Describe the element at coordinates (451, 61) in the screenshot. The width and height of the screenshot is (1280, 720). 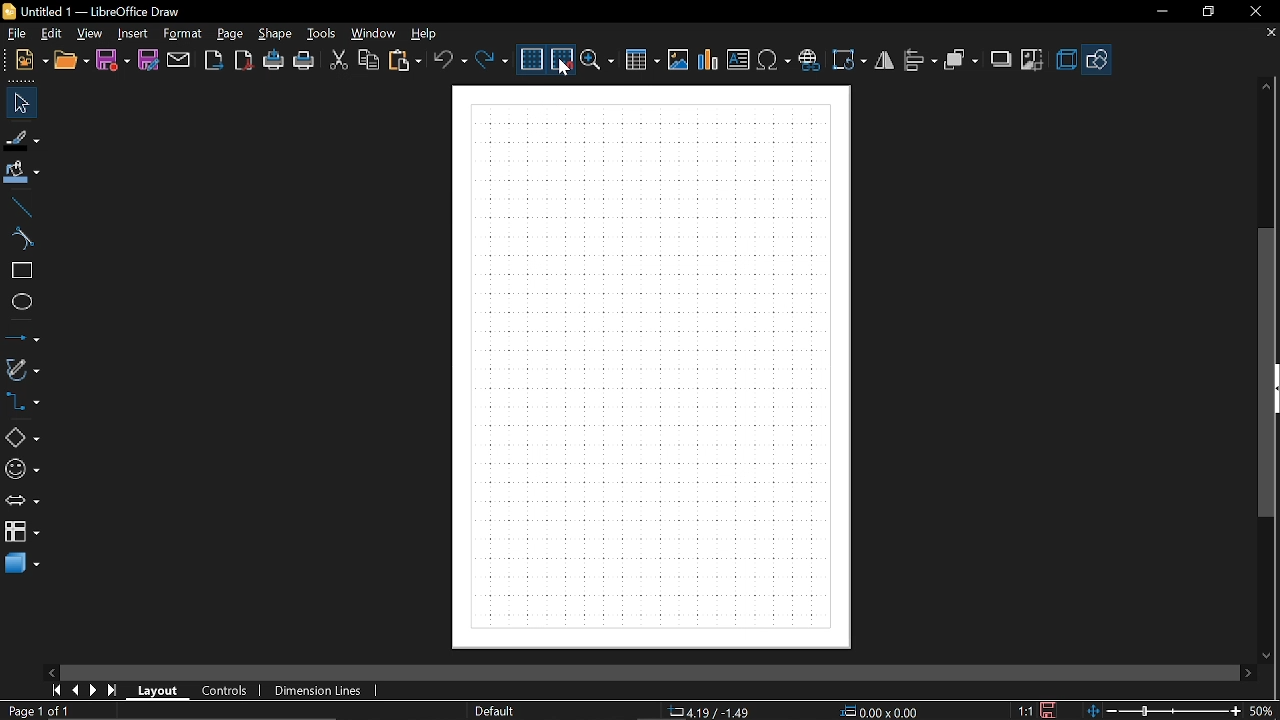
I see `undo` at that location.